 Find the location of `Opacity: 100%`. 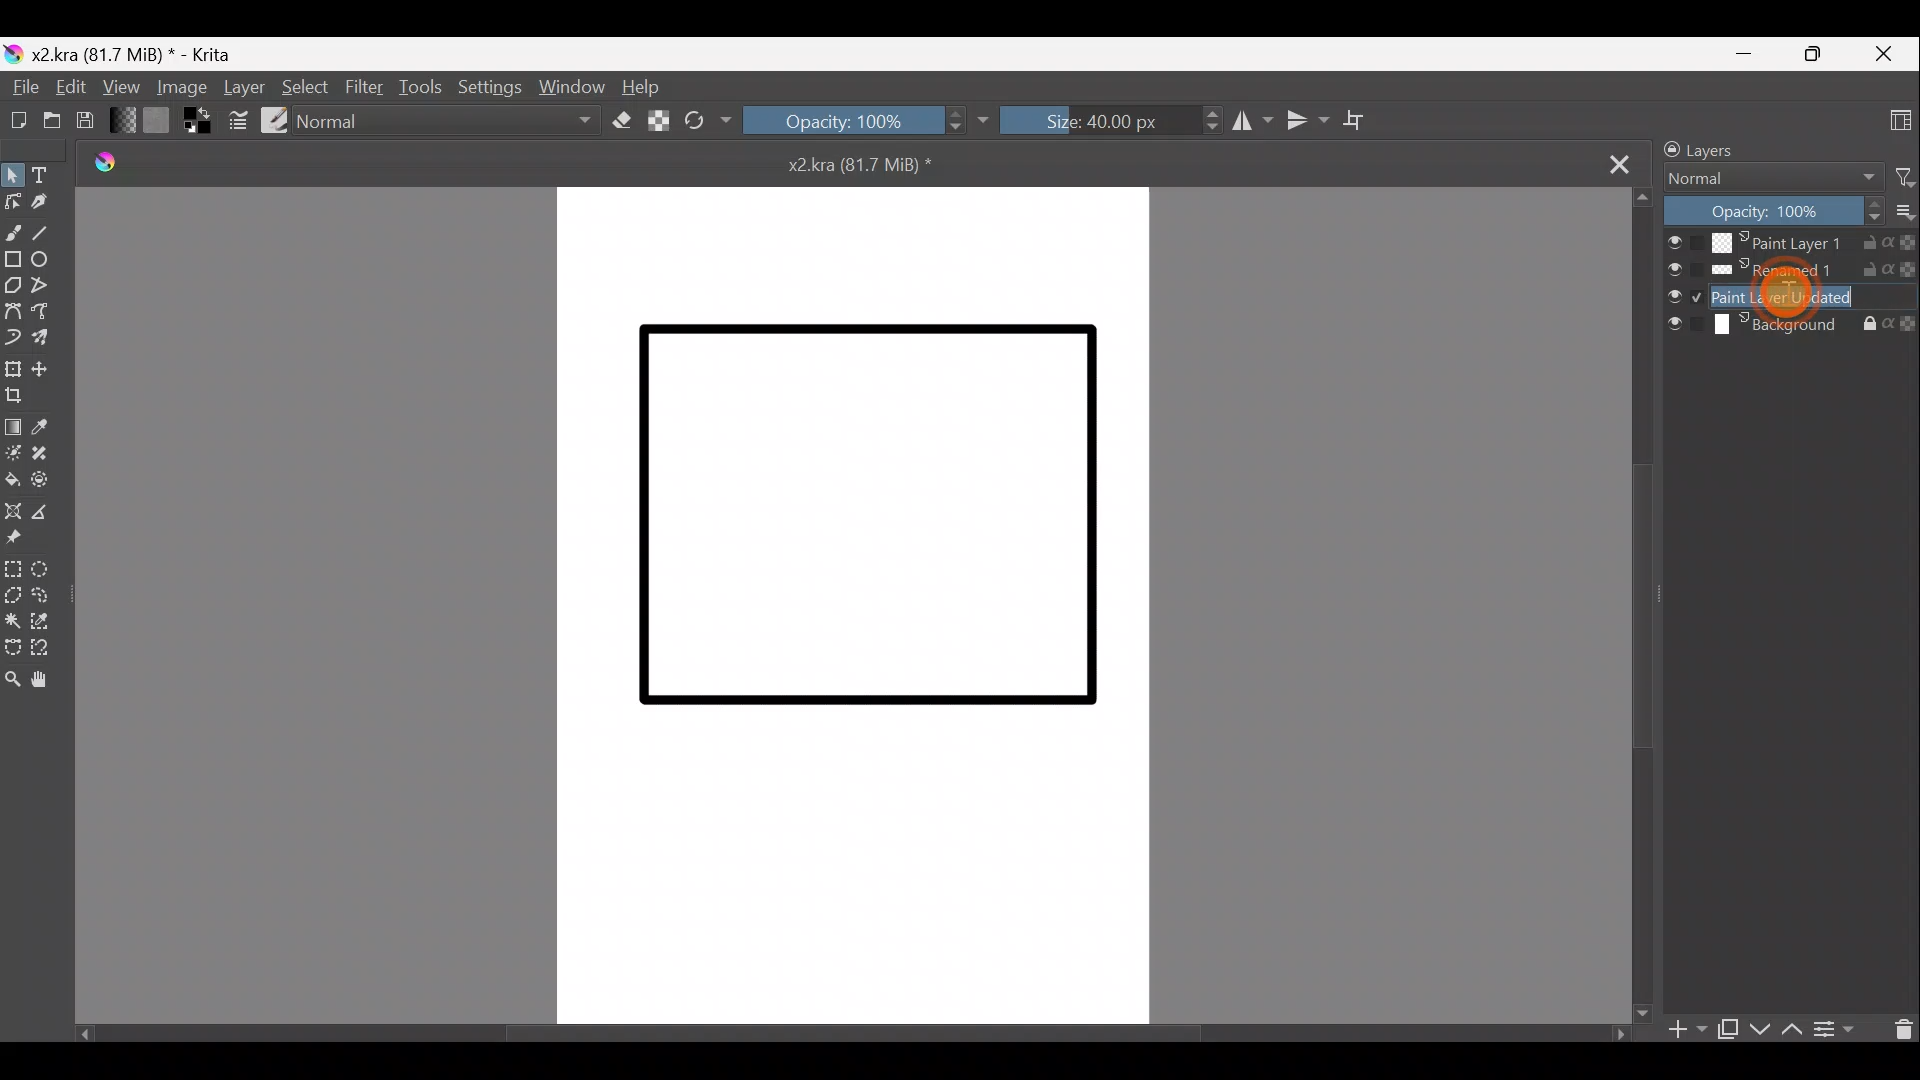

Opacity: 100% is located at coordinates (865, 124).